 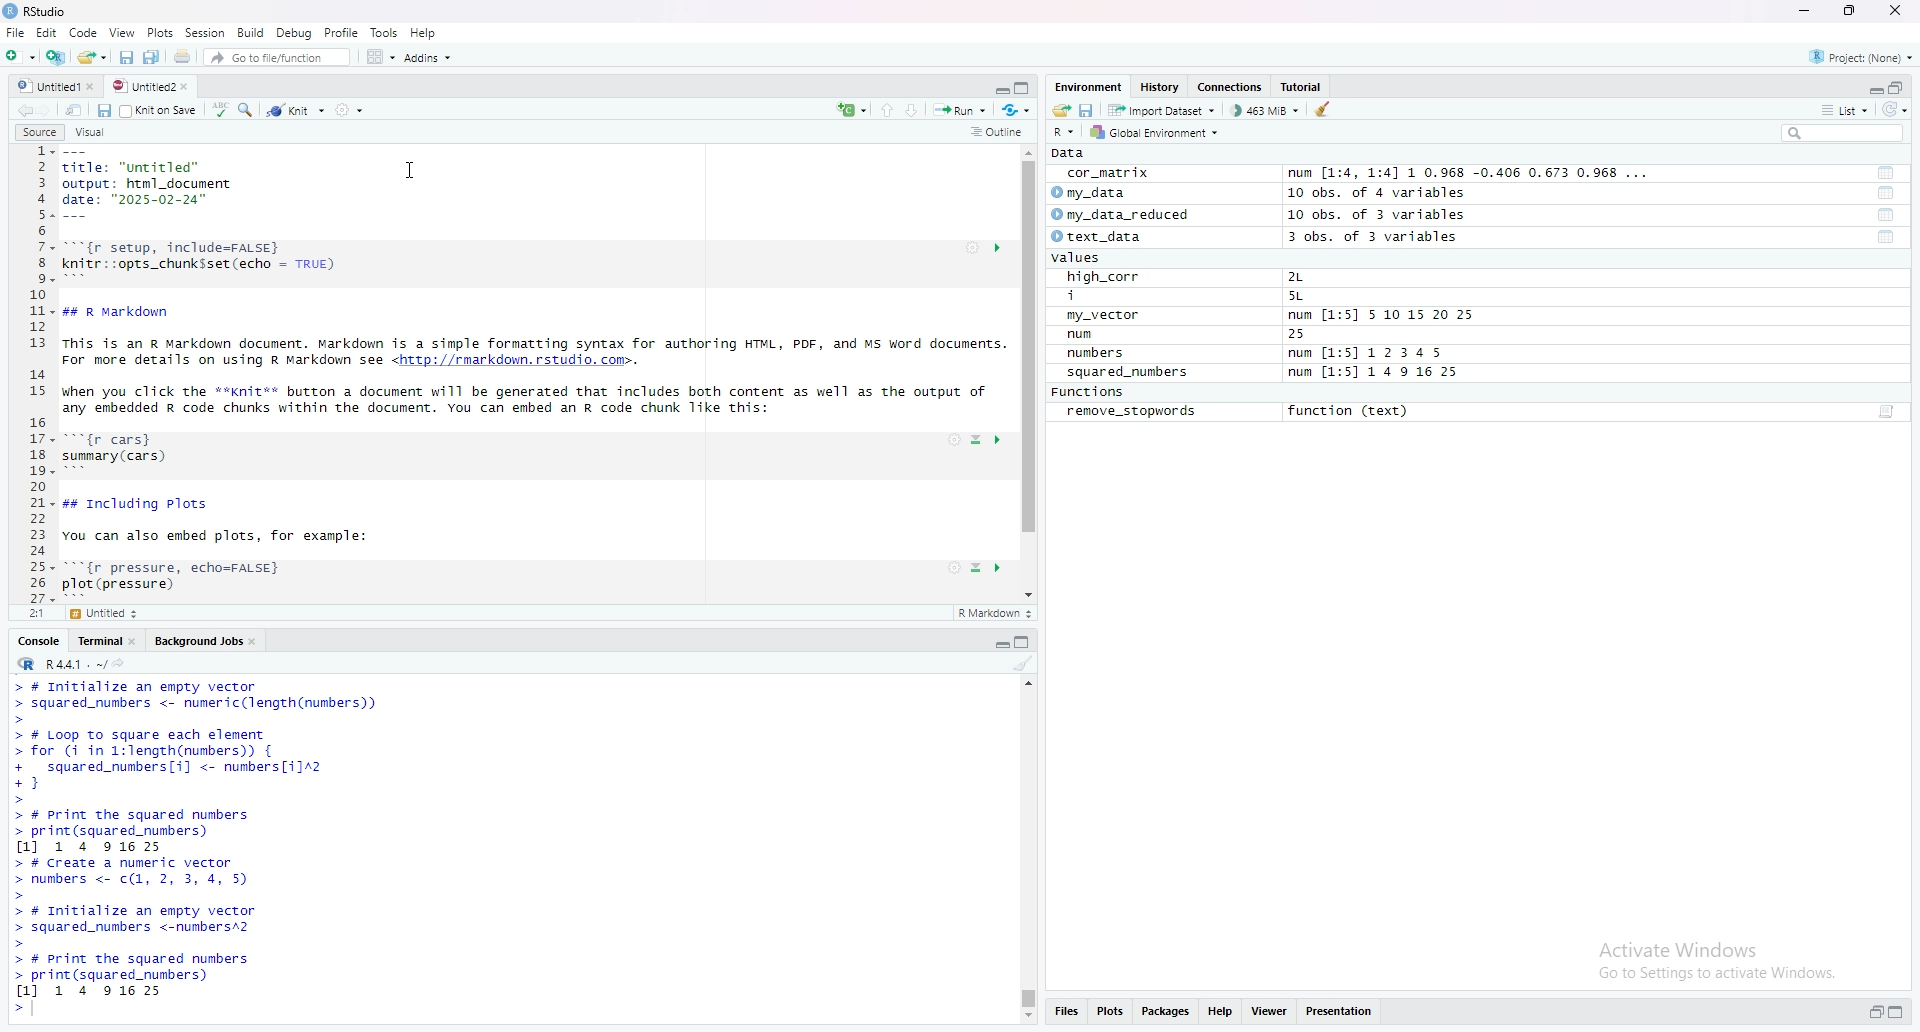 I want to click on Save, so click(x=107, y=111).